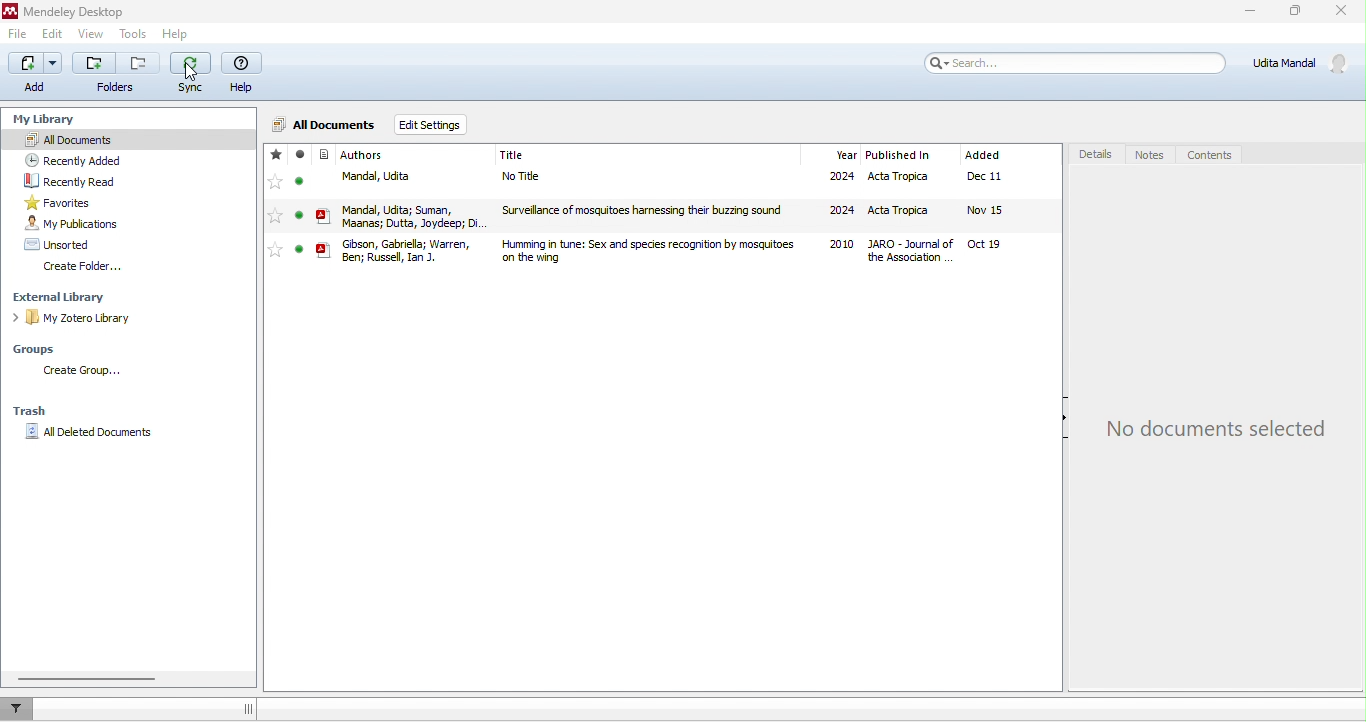 This screenshot has height=722, width=1366. What do you see at coordinates (513, 154) in the screenshot?
I see `title` at bounding box center [513, 154].